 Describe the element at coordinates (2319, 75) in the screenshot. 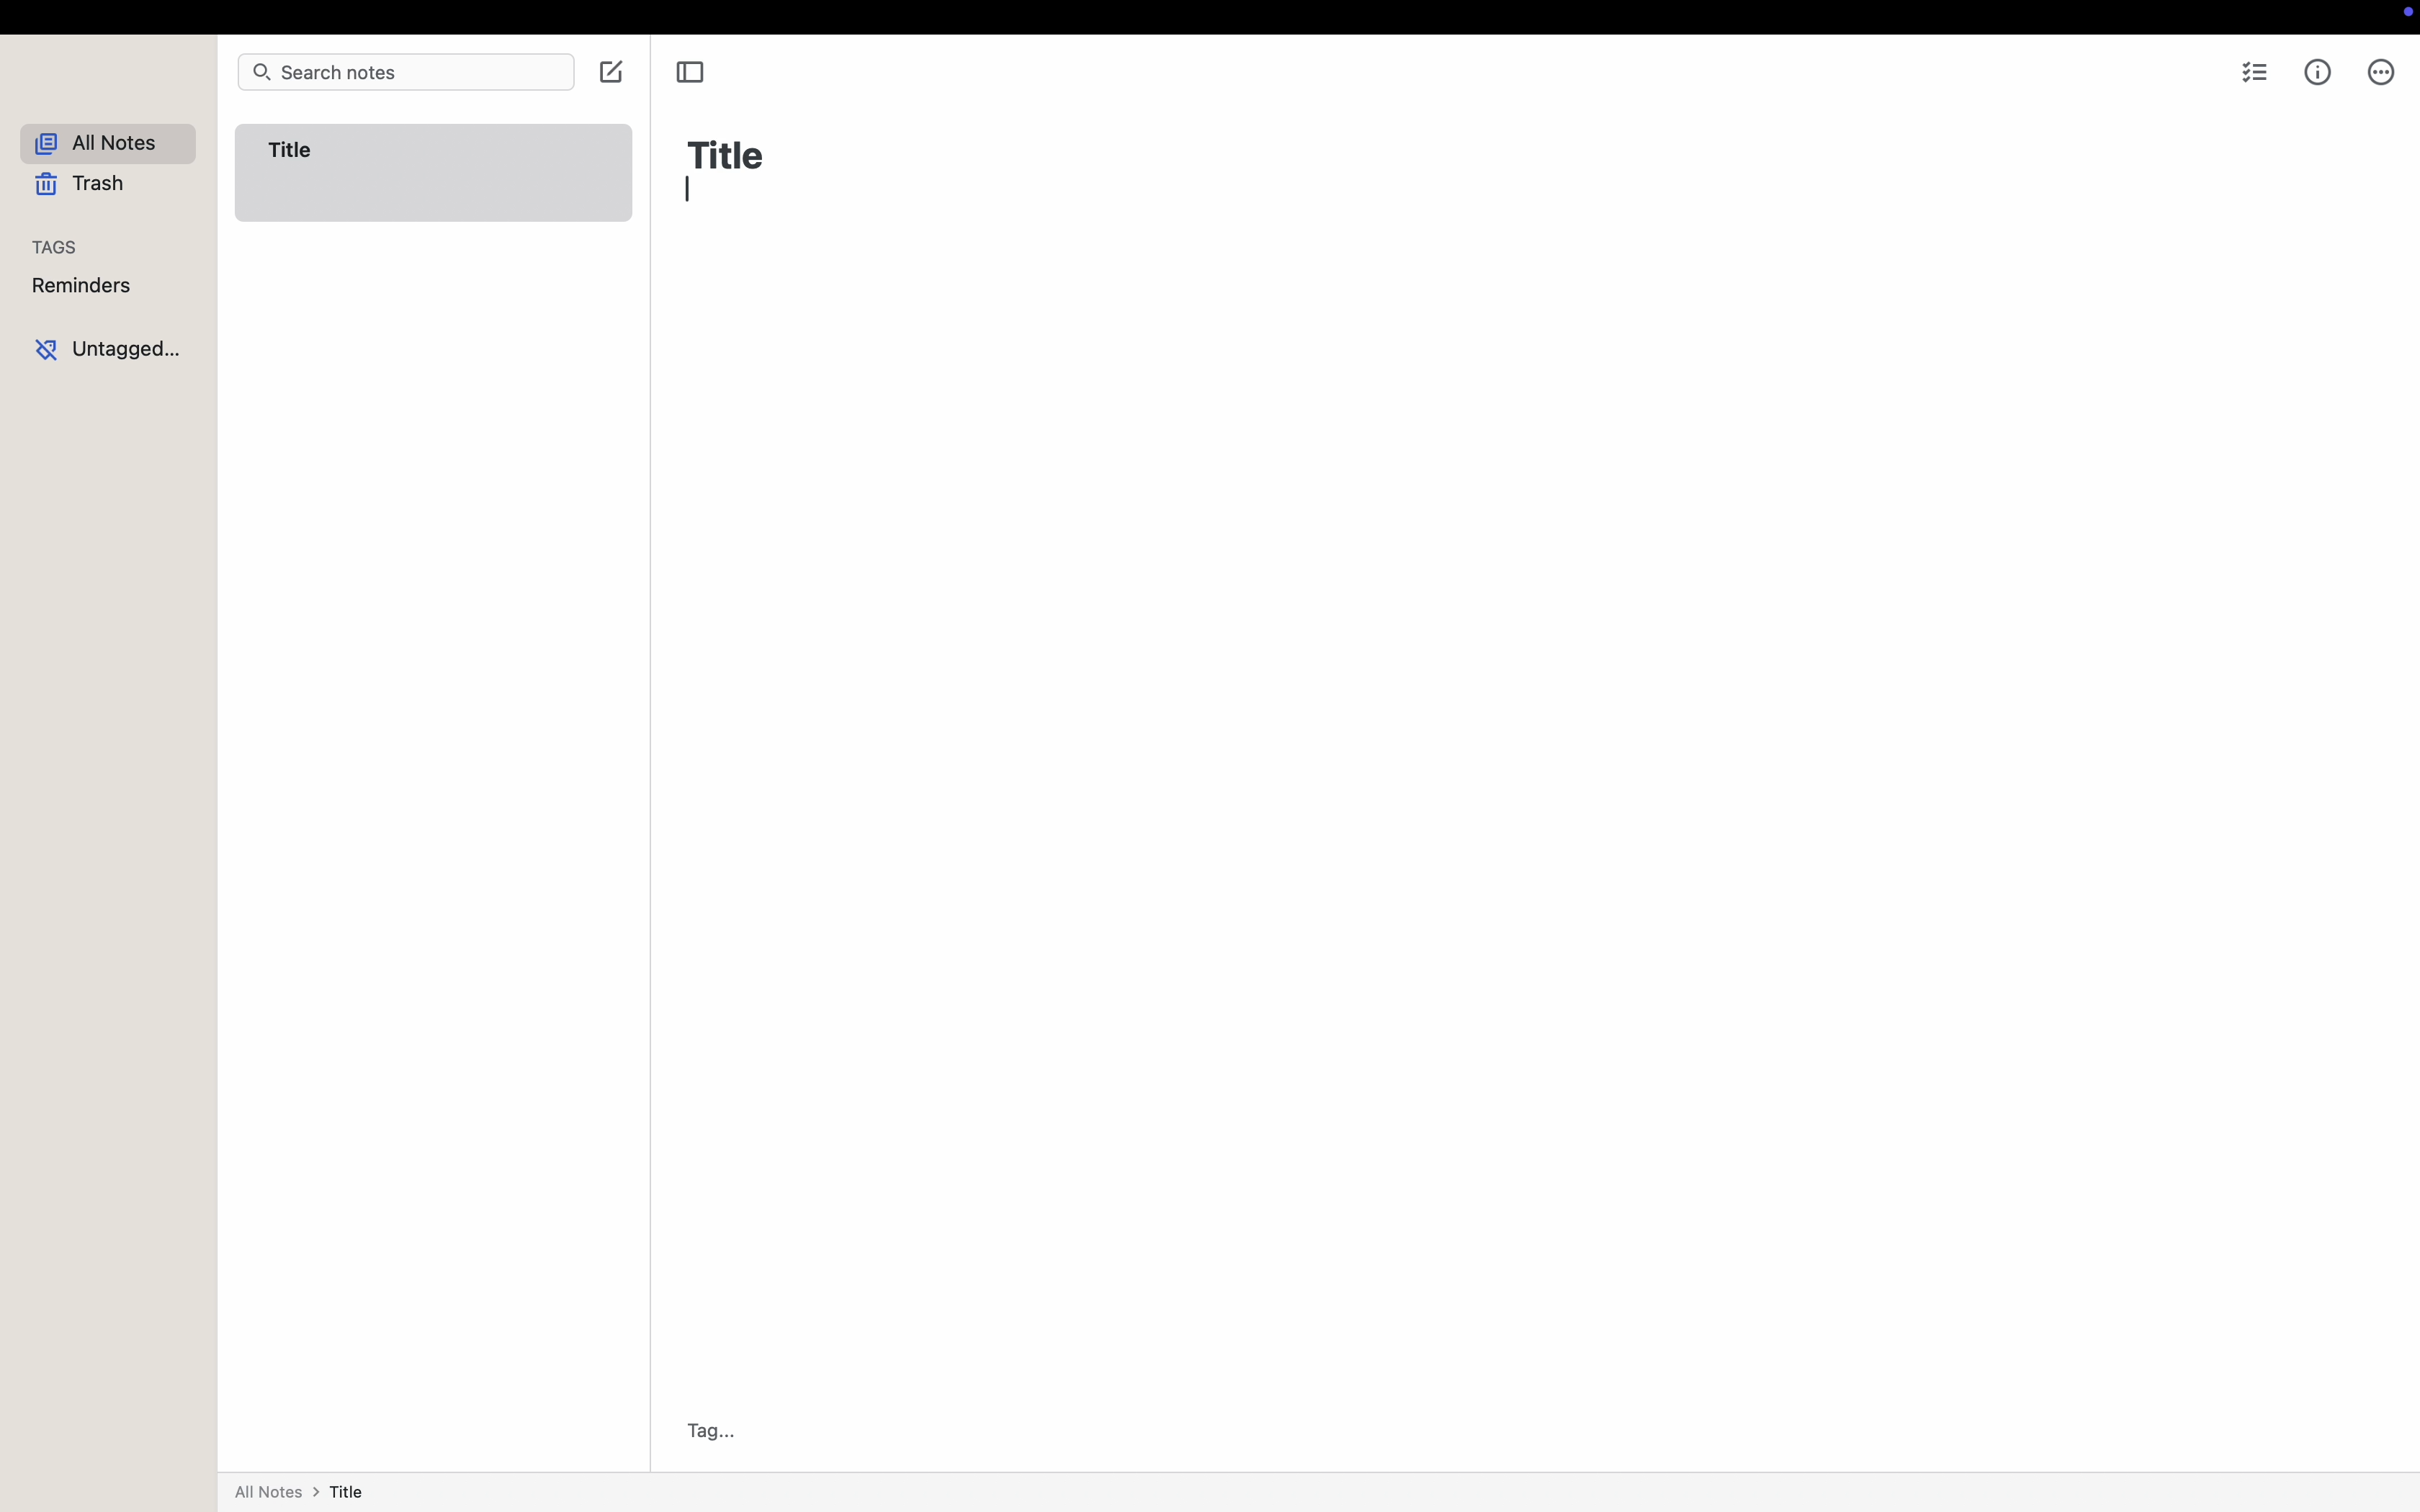

I see `metrics` at that location.